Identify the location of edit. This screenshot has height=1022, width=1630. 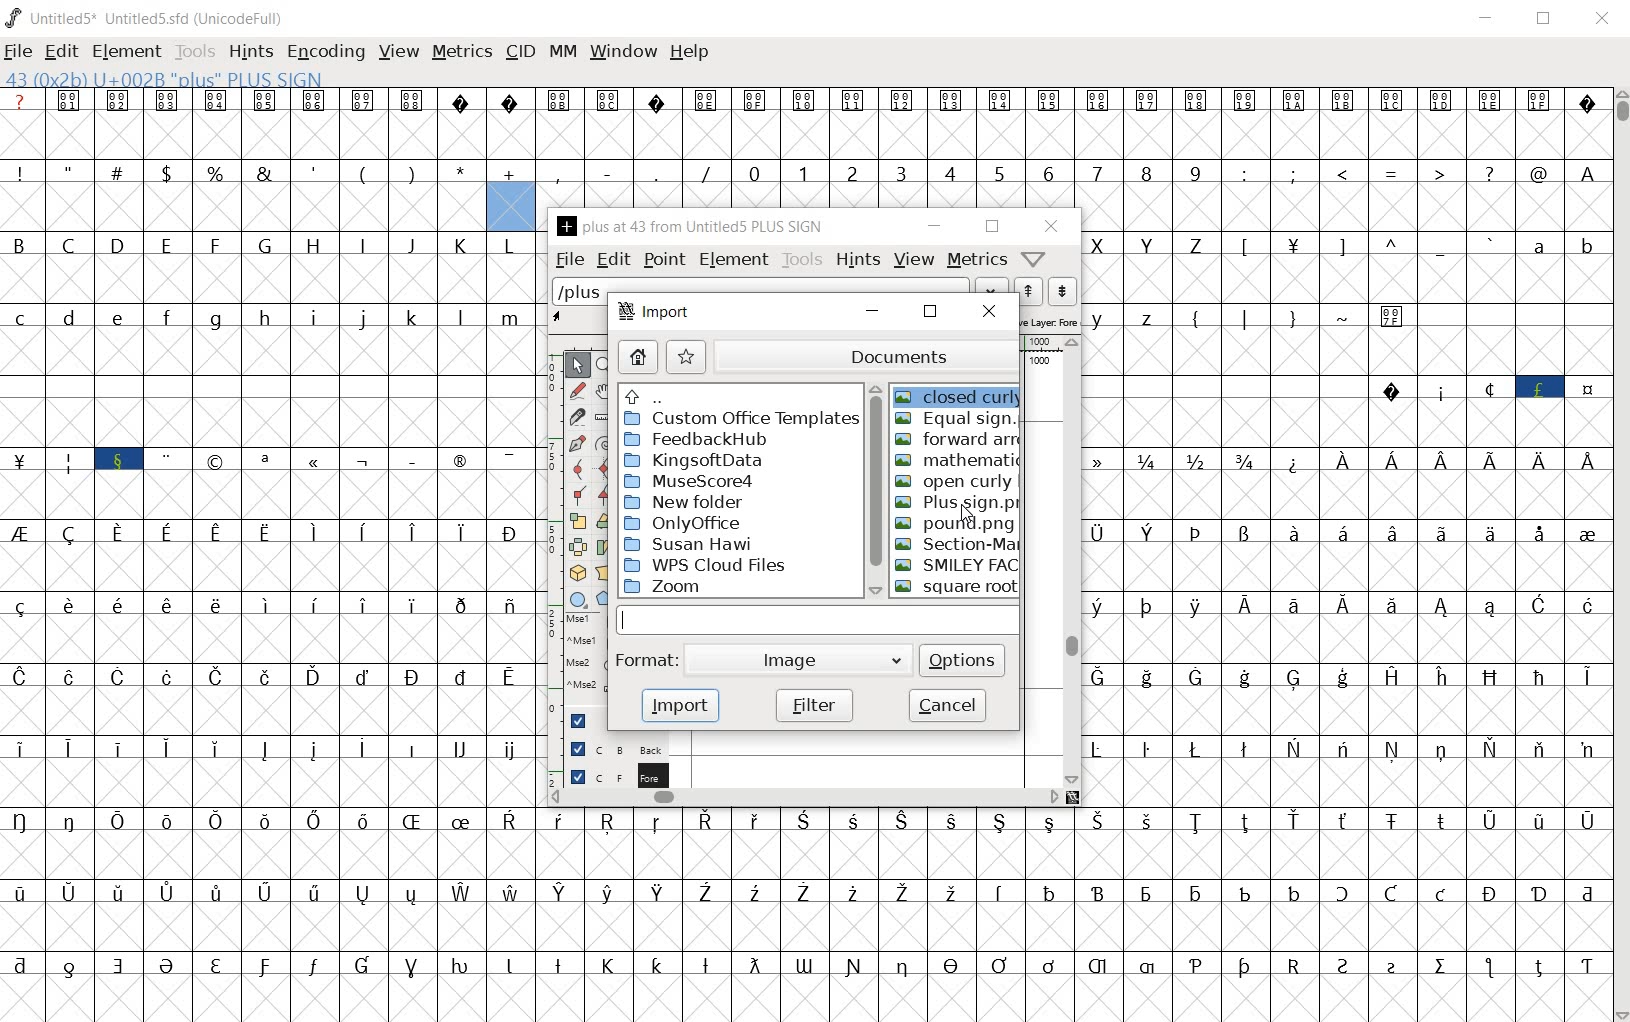
(60, 49).